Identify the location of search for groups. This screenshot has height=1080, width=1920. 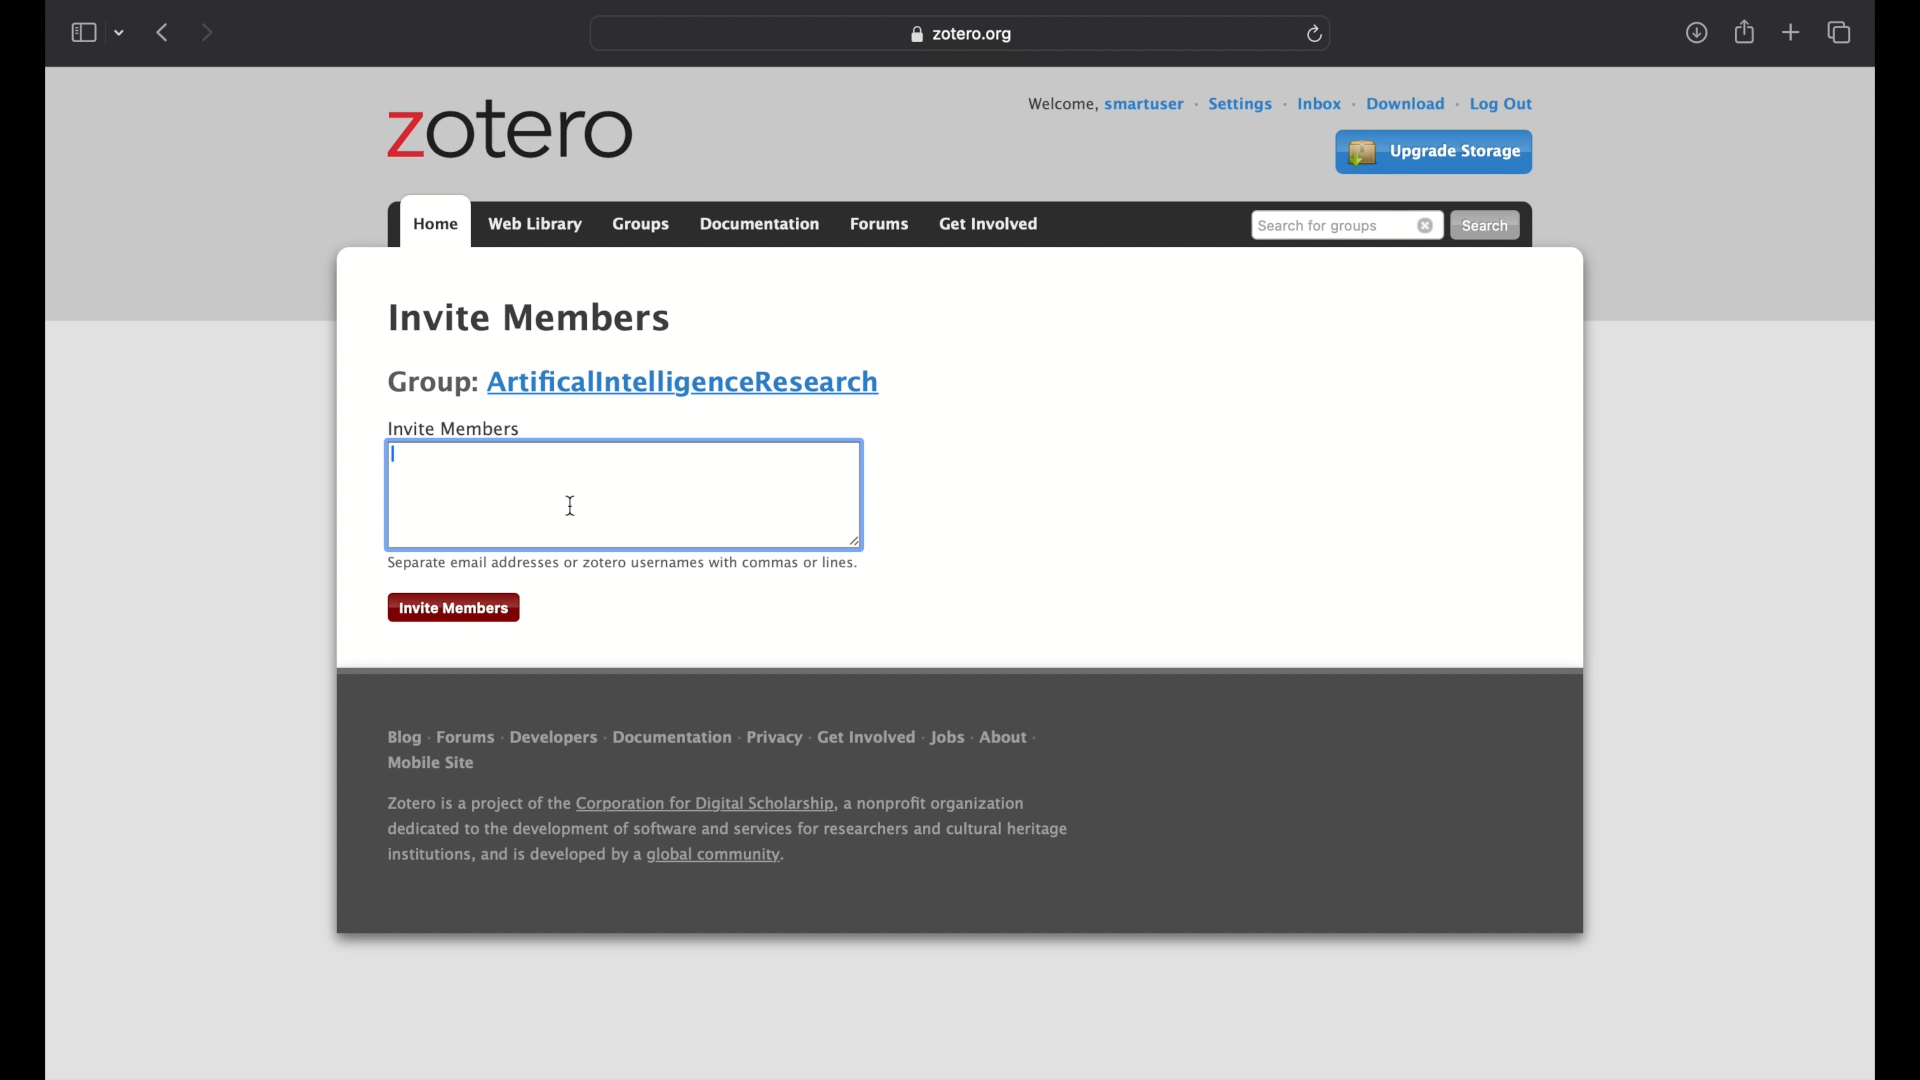
(1346, 226).